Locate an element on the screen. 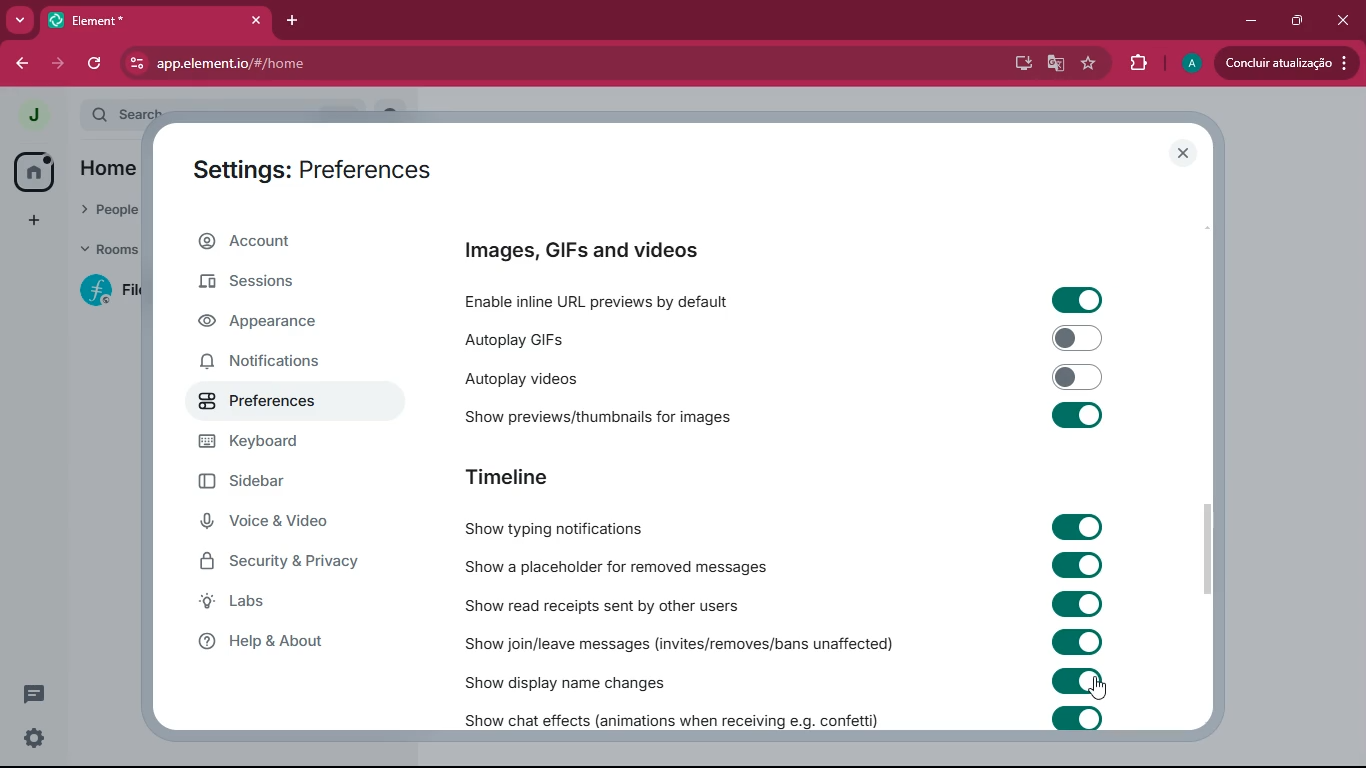 The image size is (1366, 768). enable inline URL previews by default is located at coordinates (610, 299).